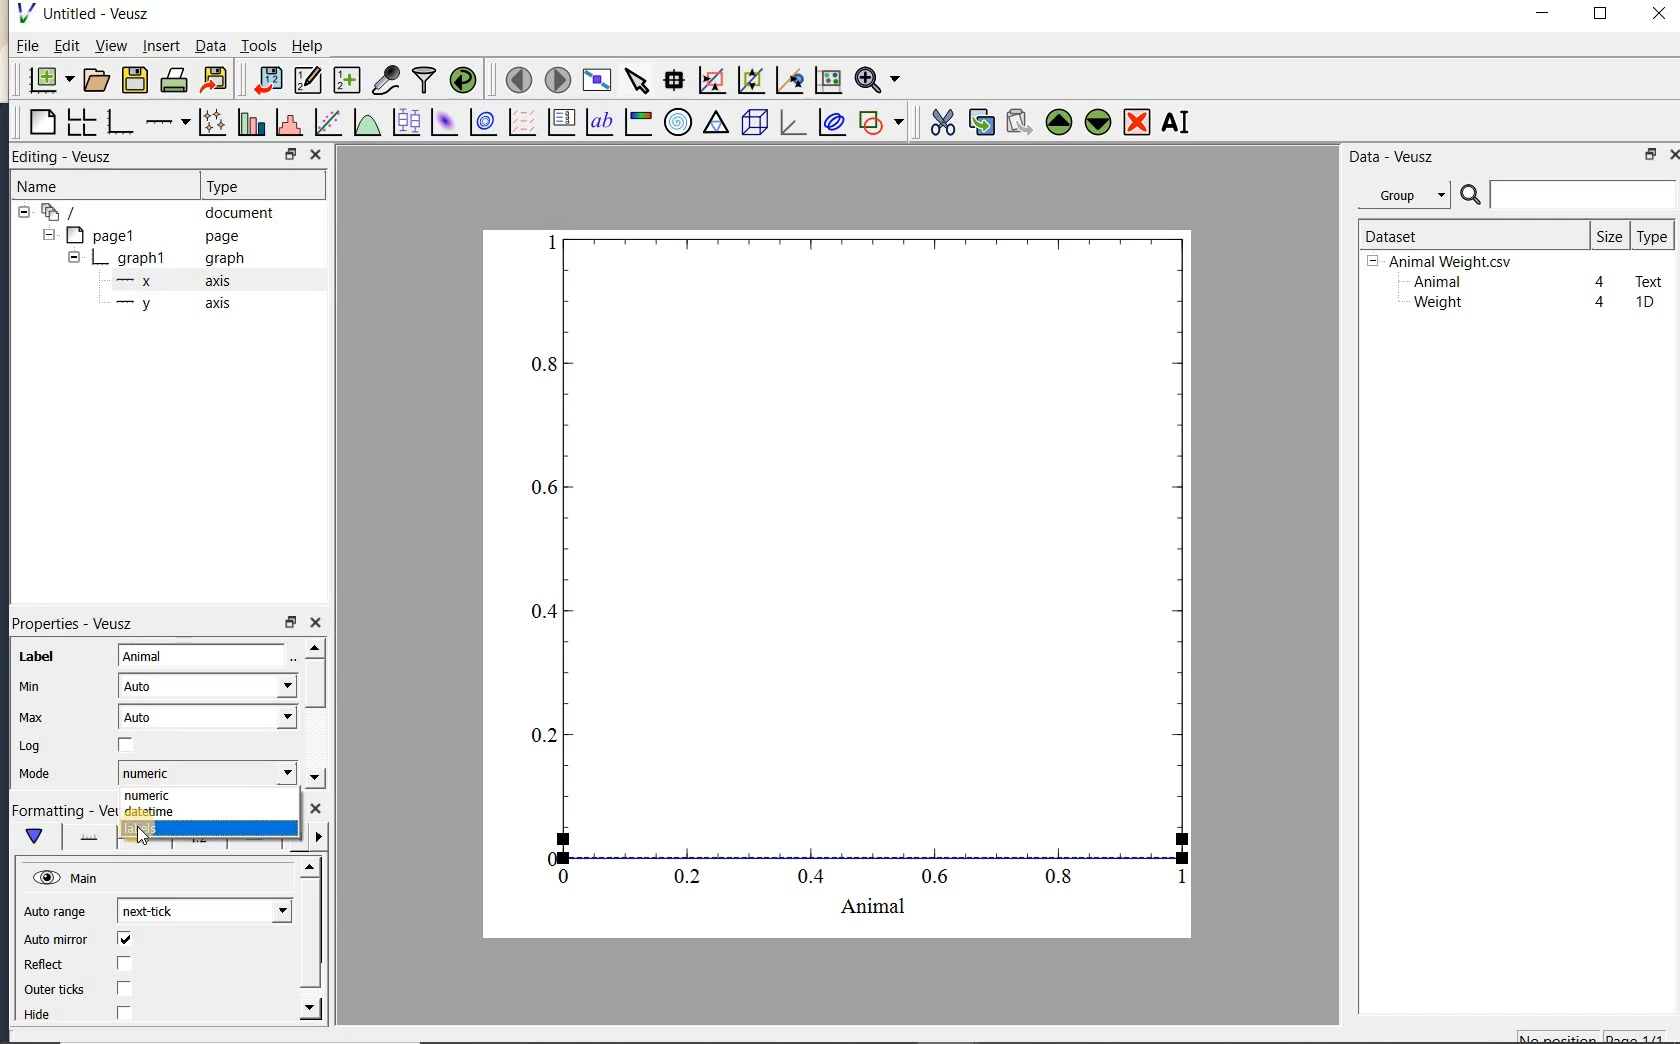 The height and width of the screenshot is (1044, 1680). What do you see at coordinates (979, 122) in the screenshot?
I see `copy the selected widget` at bounding box center [979, 122].